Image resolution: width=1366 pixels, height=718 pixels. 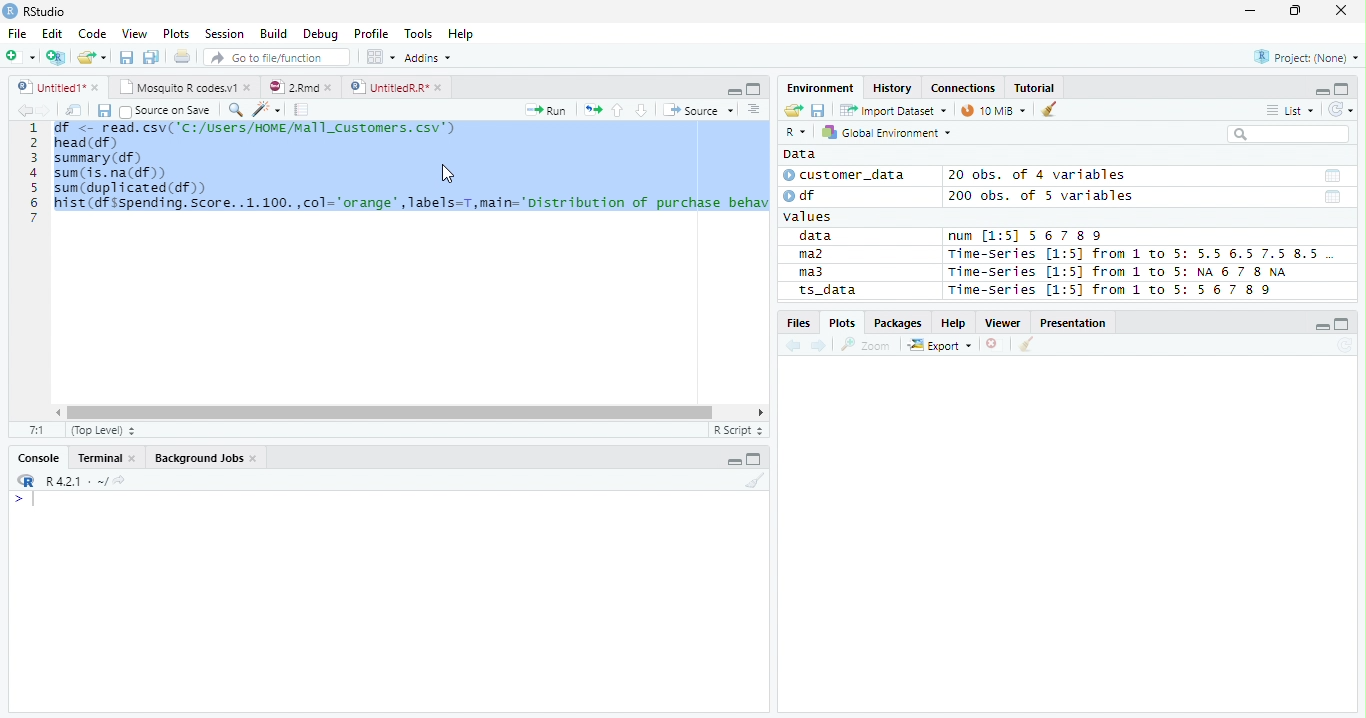 I want to click on 20 obs. of 4 variables, so click(x=1038, y=177).